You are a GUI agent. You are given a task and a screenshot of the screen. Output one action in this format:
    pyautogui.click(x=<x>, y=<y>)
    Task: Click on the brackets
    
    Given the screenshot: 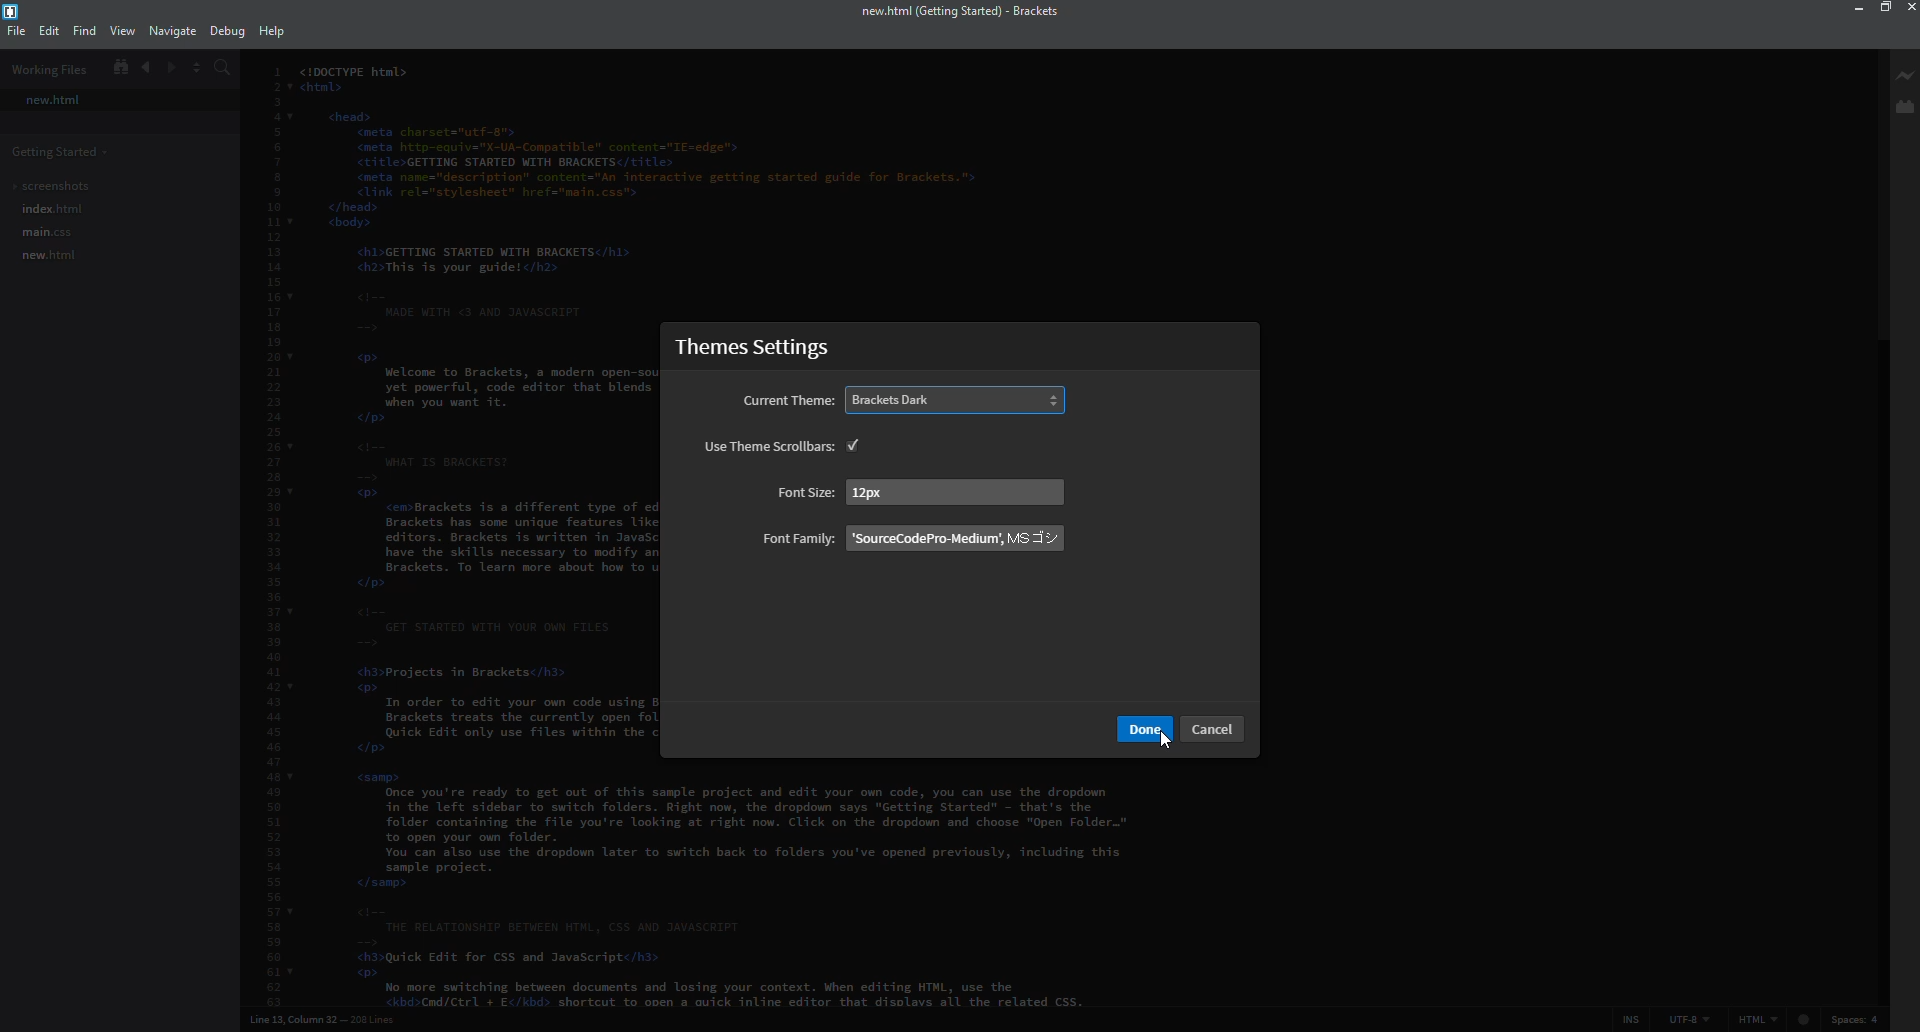 What is the action you would take?
    pyautogui.click(x=15, y=12)
    